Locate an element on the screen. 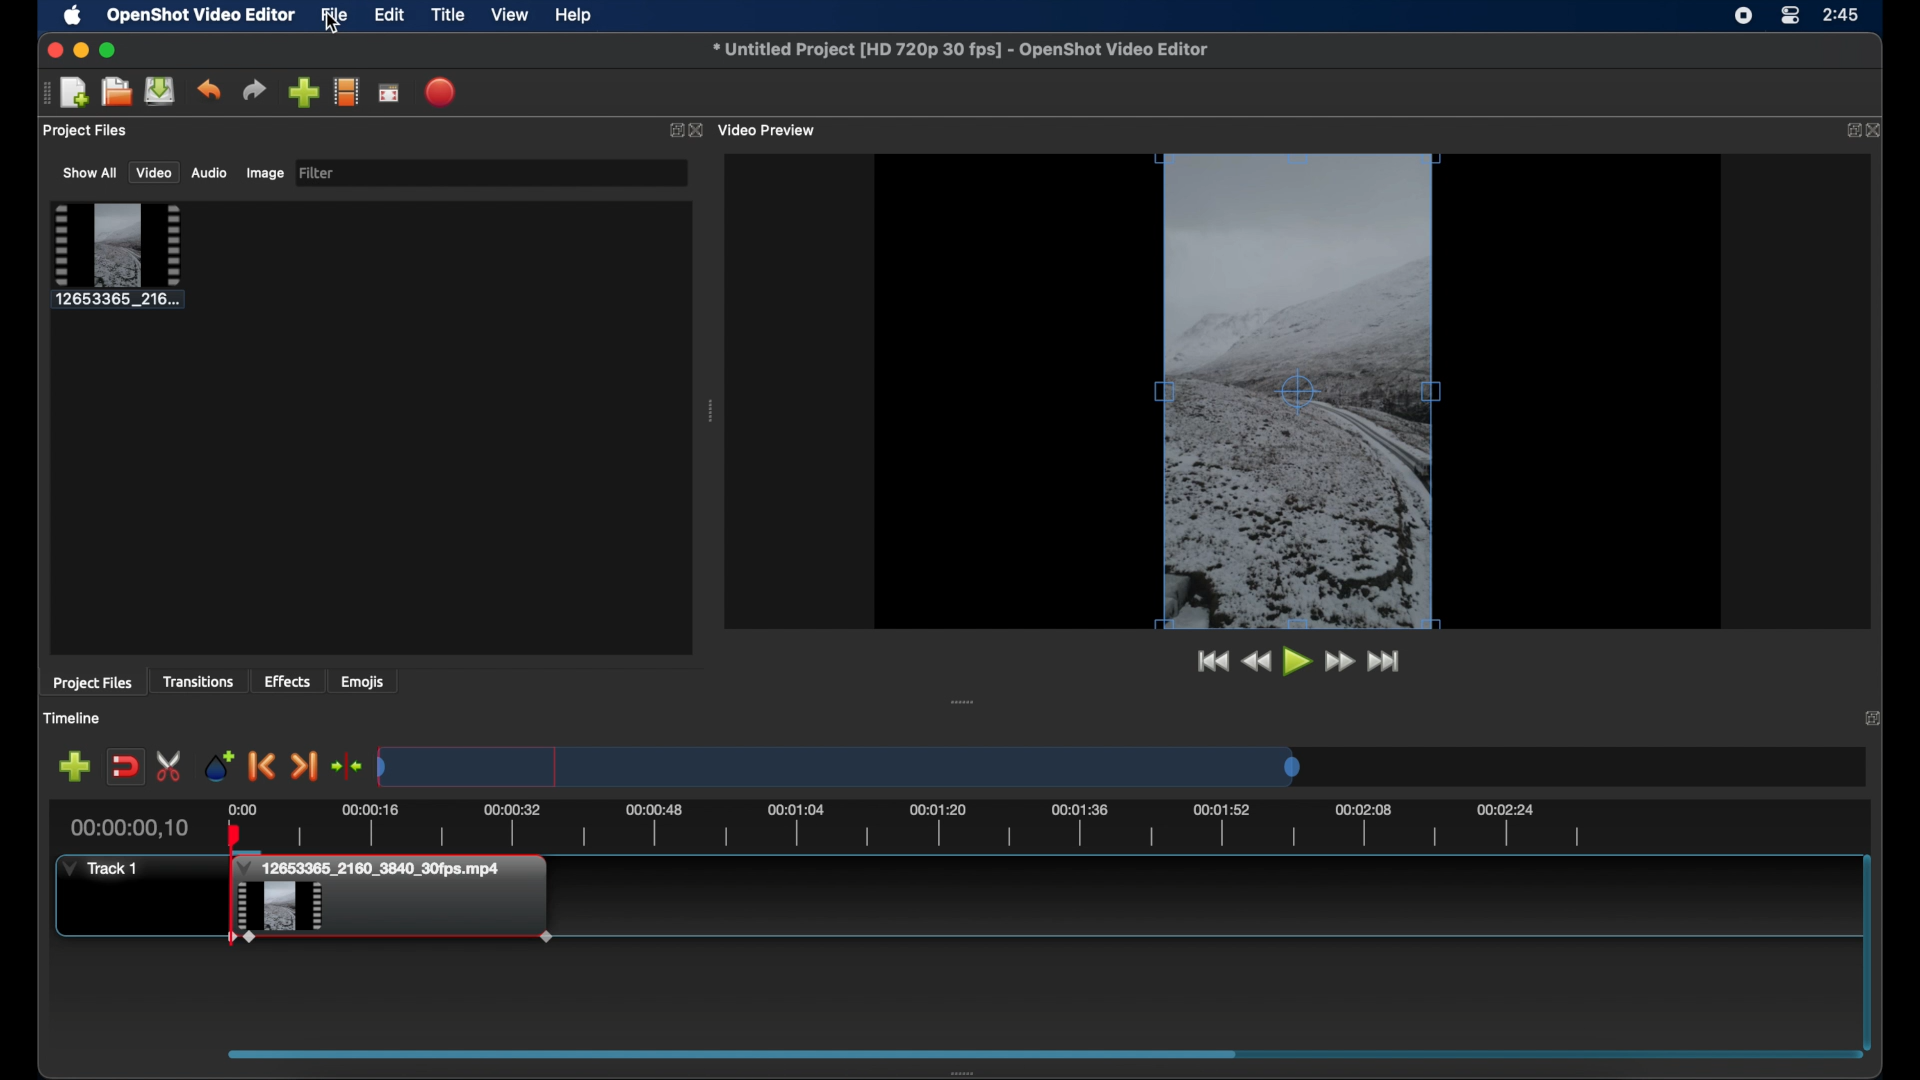 The width and height of the screenshot is (1920, 1080). expand is located at coordinates (671, 129).